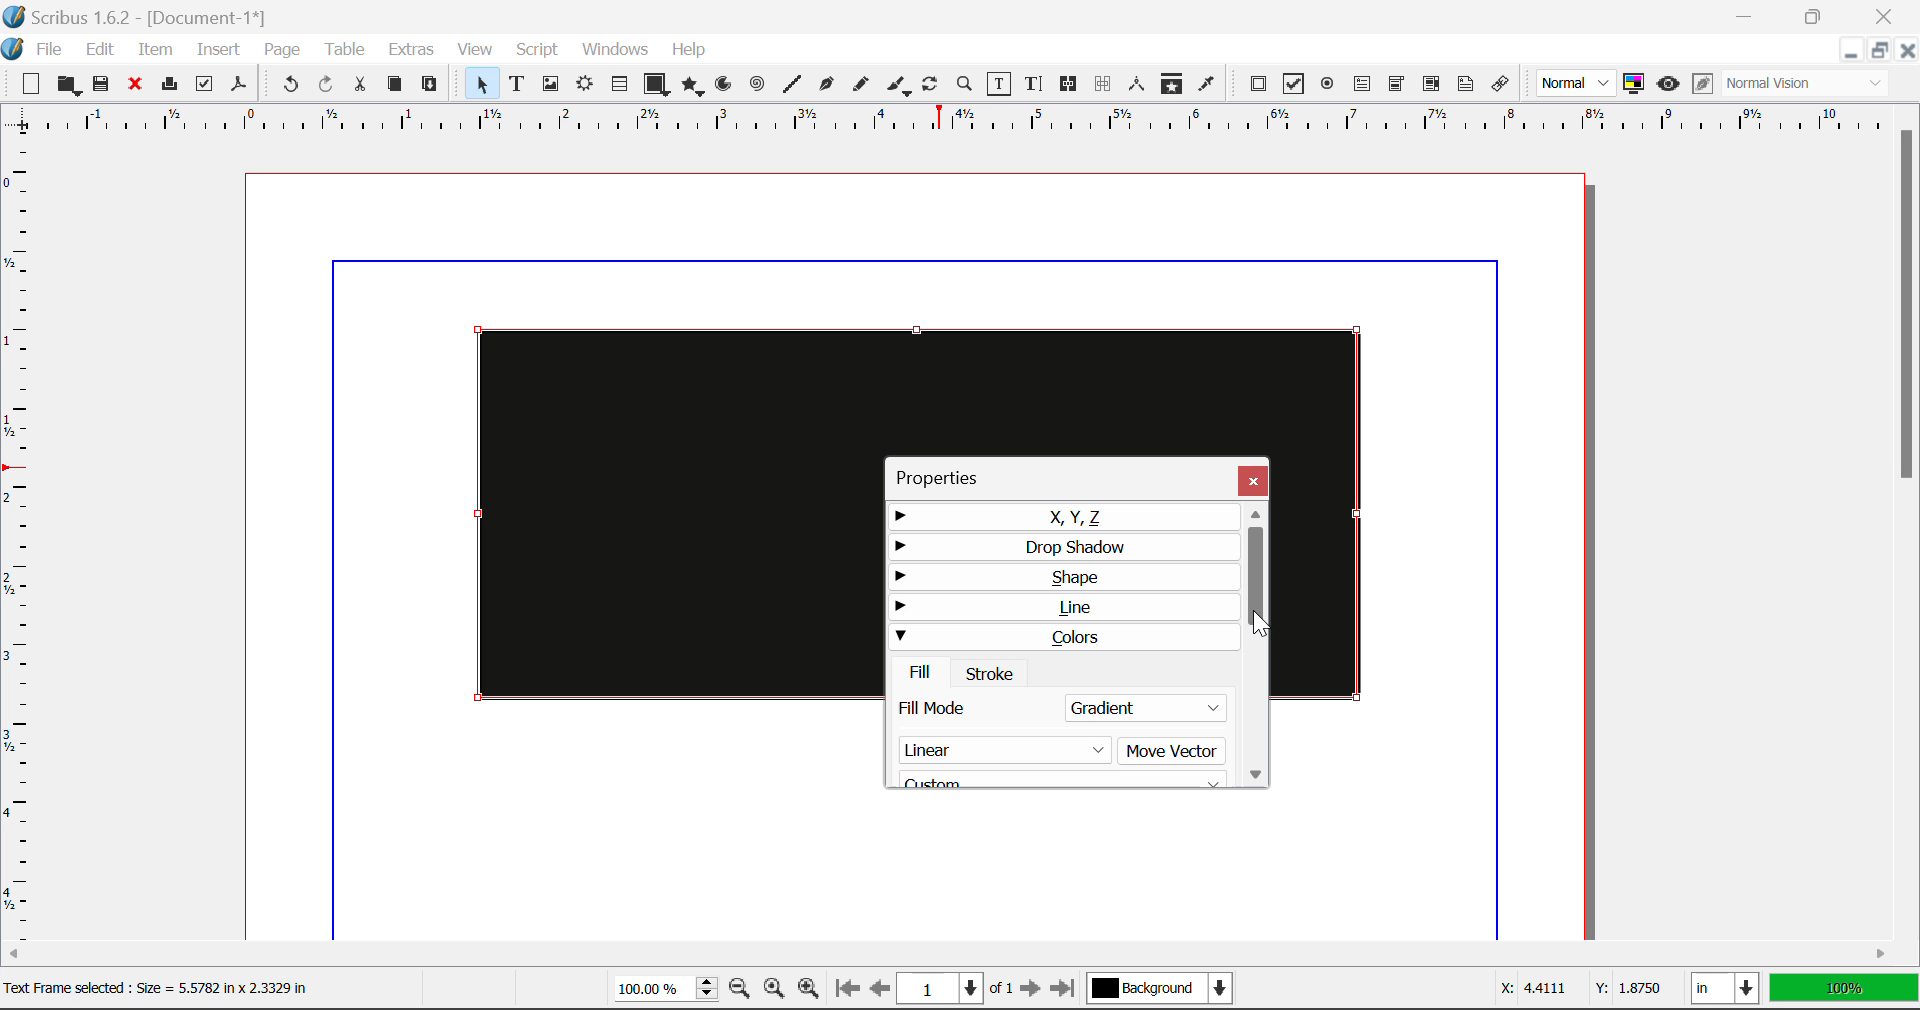 Image resolution: width=1920 pixels, height=1010 pixels. I want to click on cribus 1.6.2 - [Document-1*], so click(135, 16).